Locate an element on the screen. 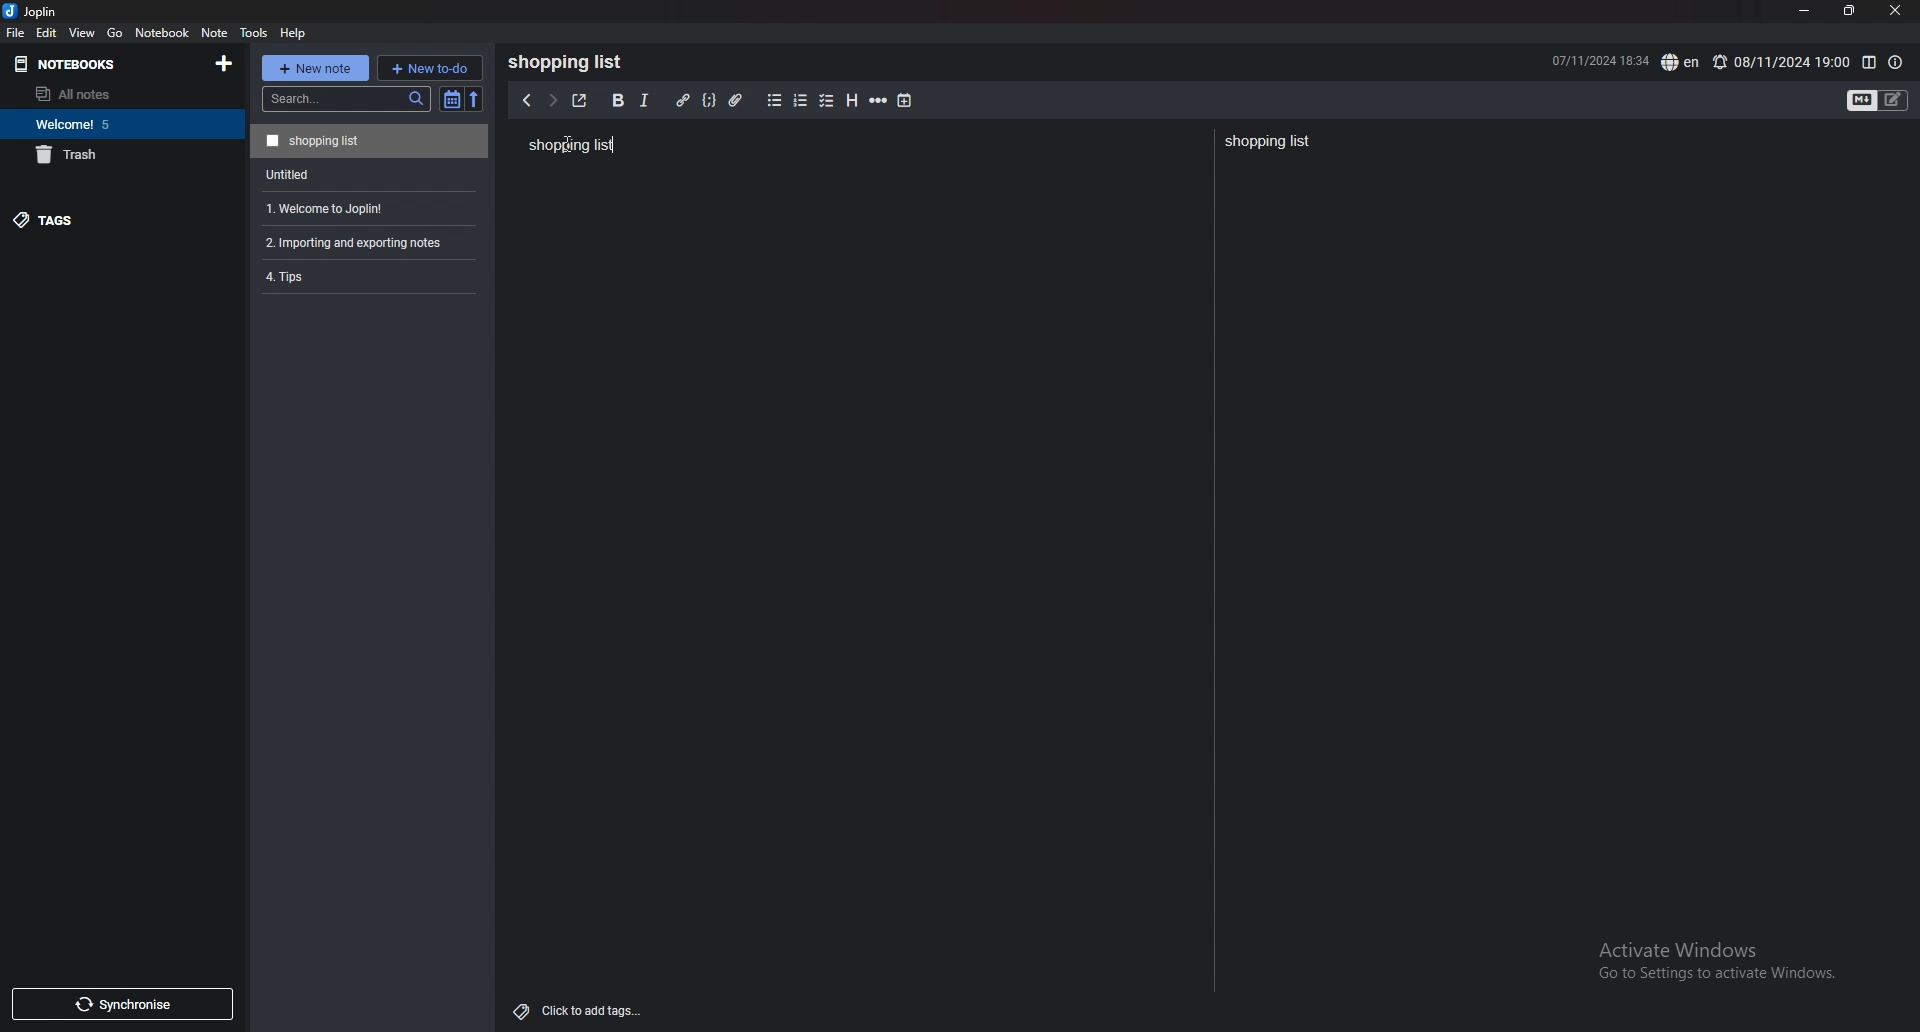 This screenshot has width=1920, height=1032. italic is located at coordinates (645, 101).